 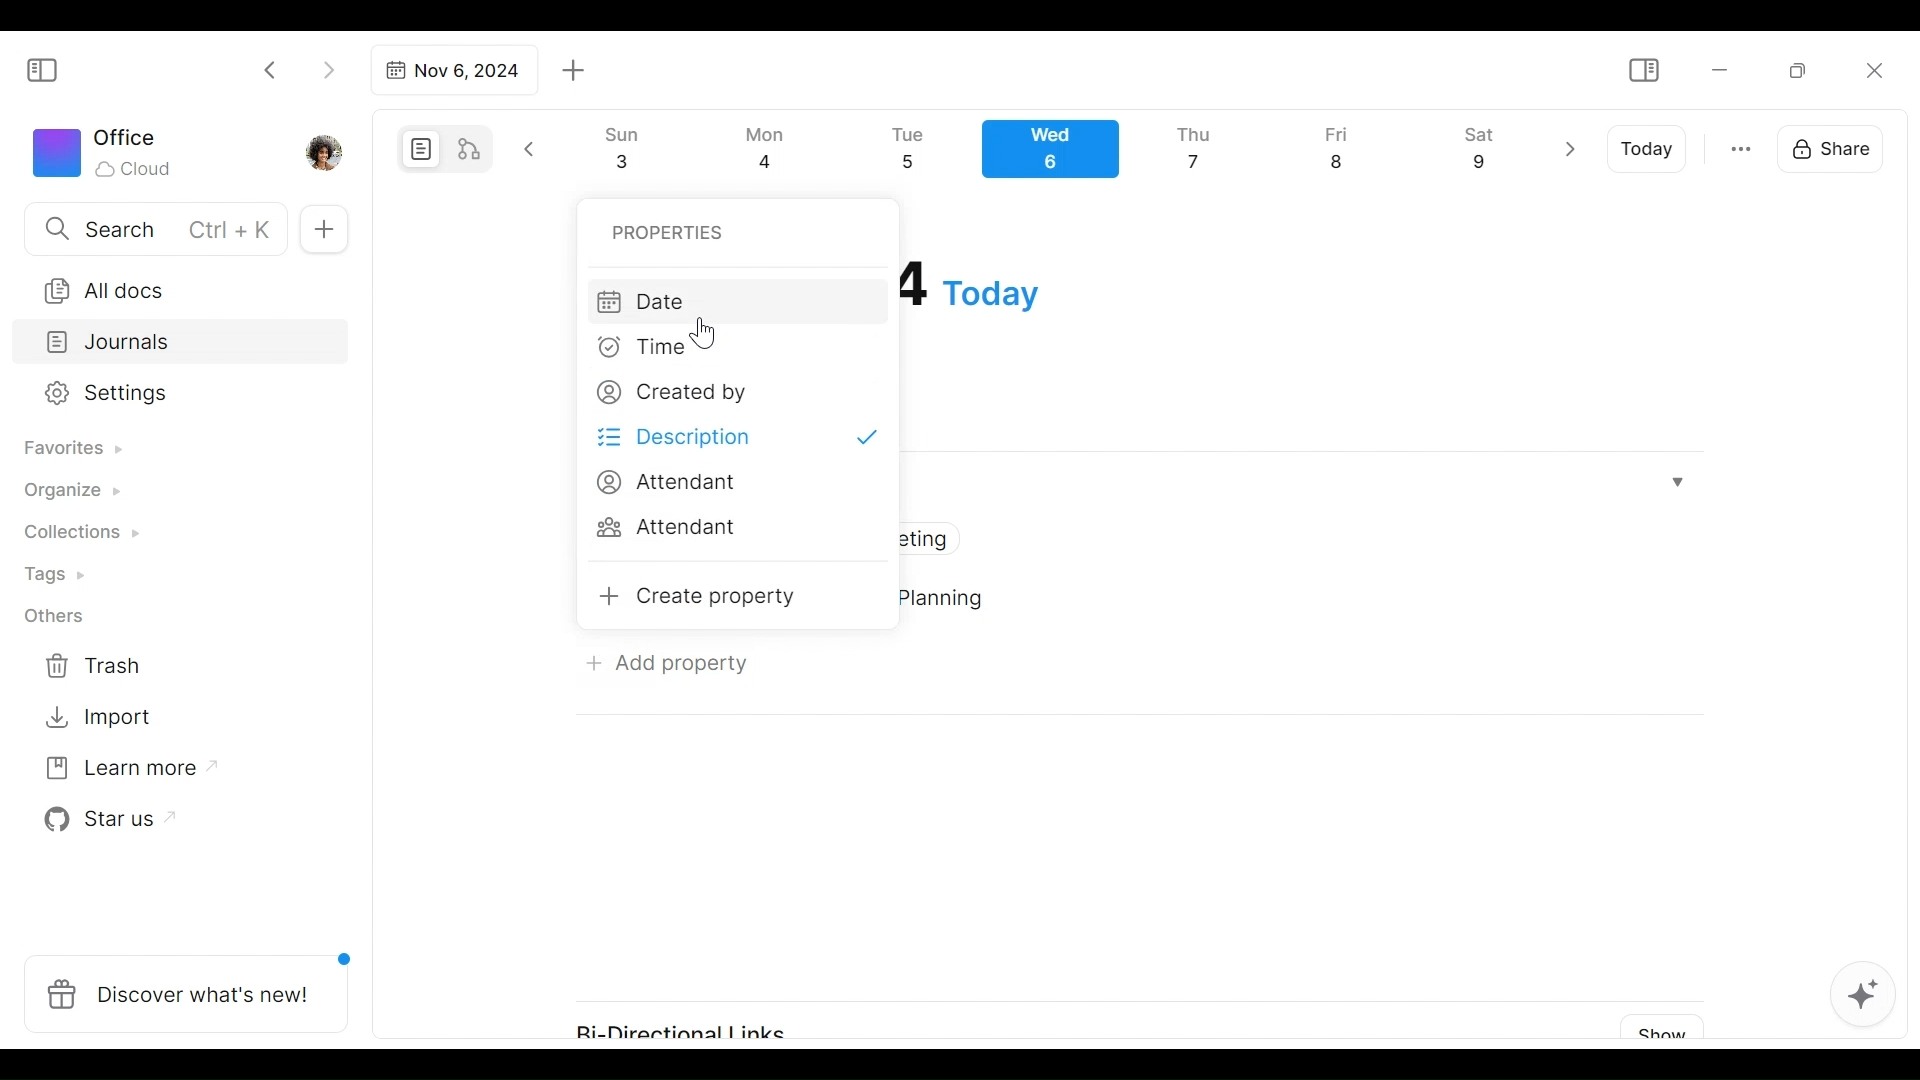 What do you see at coordinates (153, 228) in the screenshot?
I see `Search` at bounding box center [153, 228].